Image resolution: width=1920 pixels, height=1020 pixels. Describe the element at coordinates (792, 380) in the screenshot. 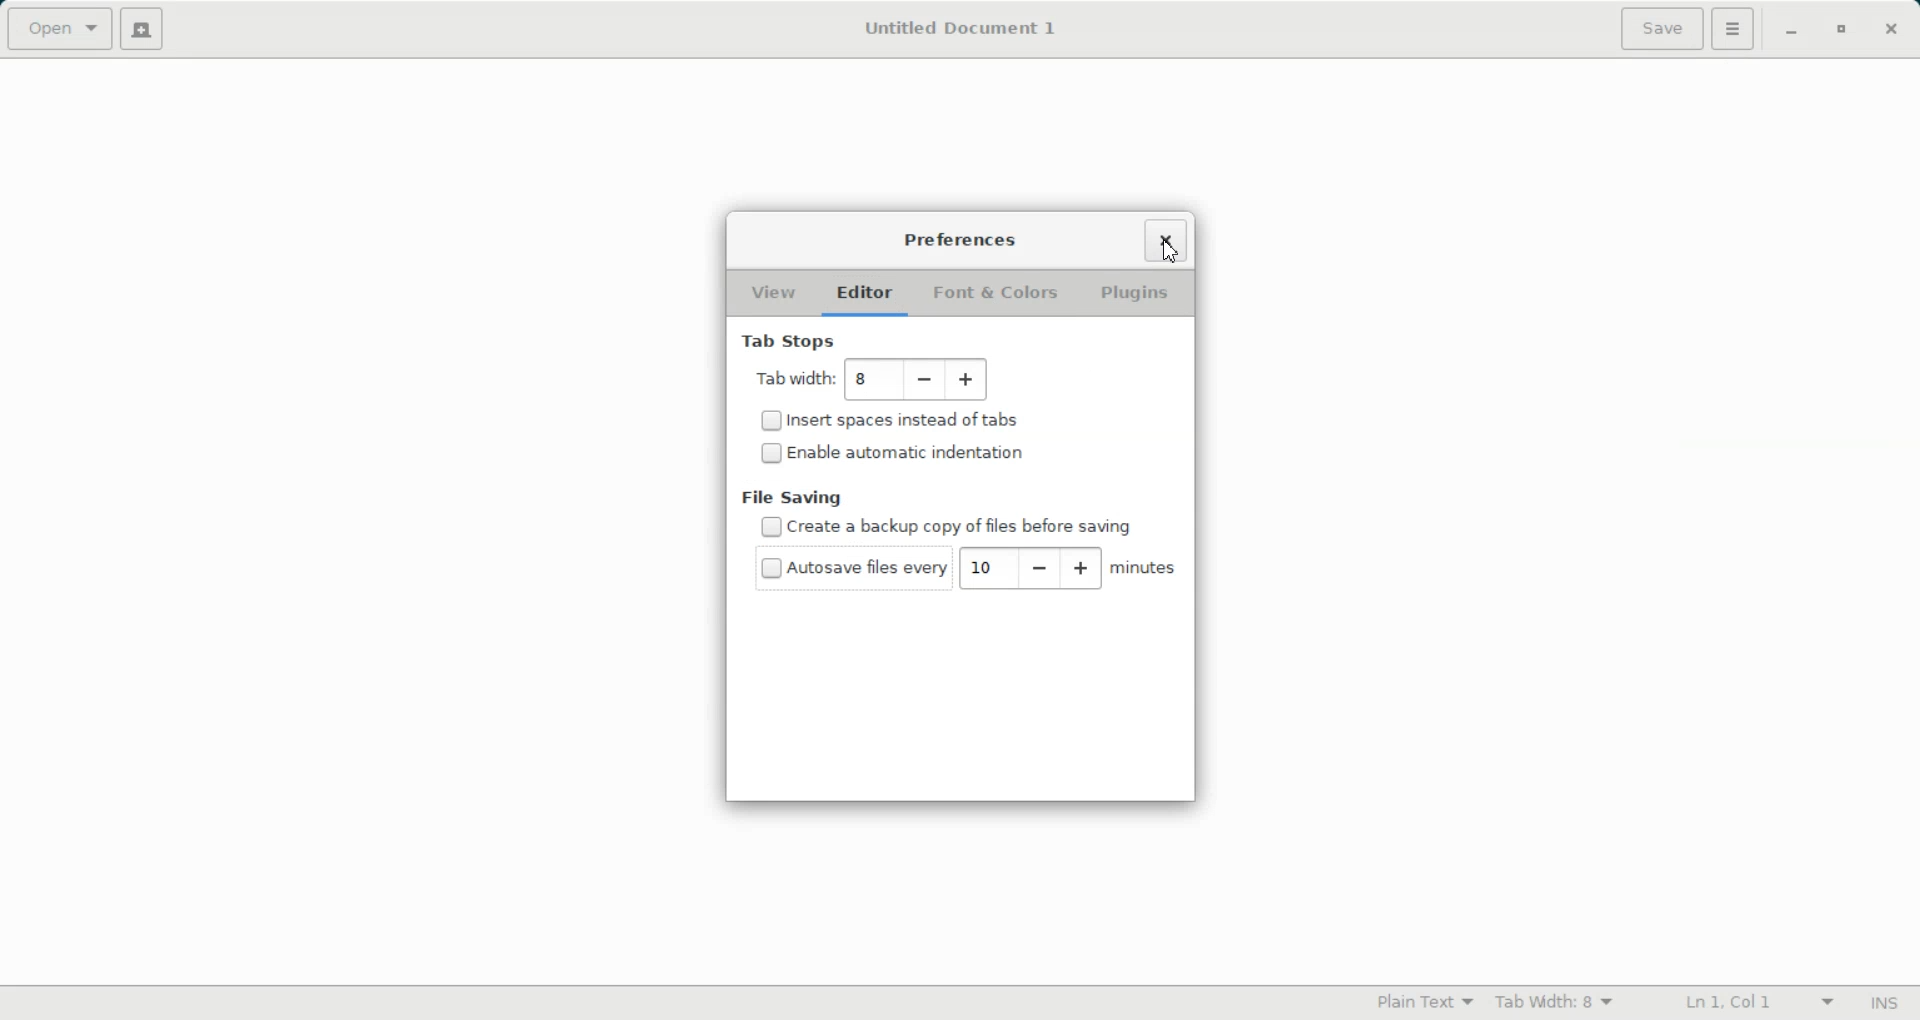

I see `tab width` at that location.